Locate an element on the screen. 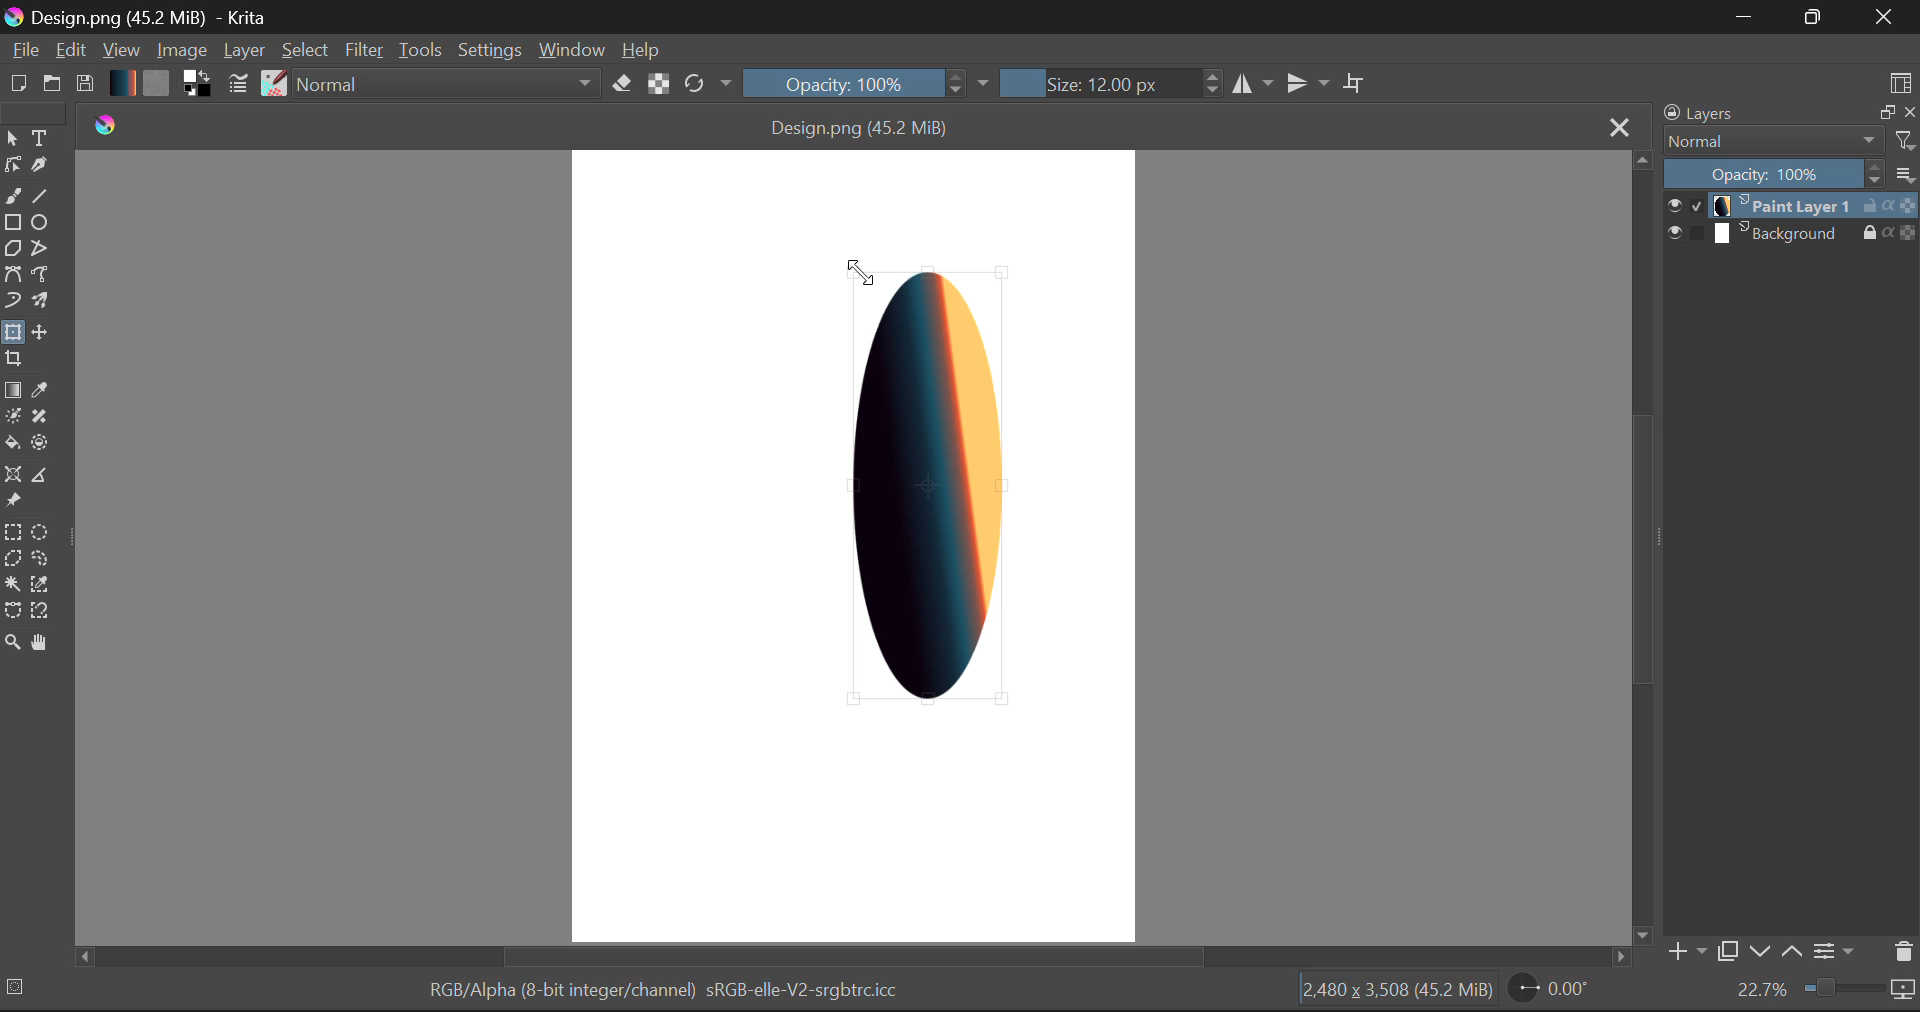 Image resolution: width=1920 pixels, height=1012 pixels. Polyline is located at coordinates (41, 250).